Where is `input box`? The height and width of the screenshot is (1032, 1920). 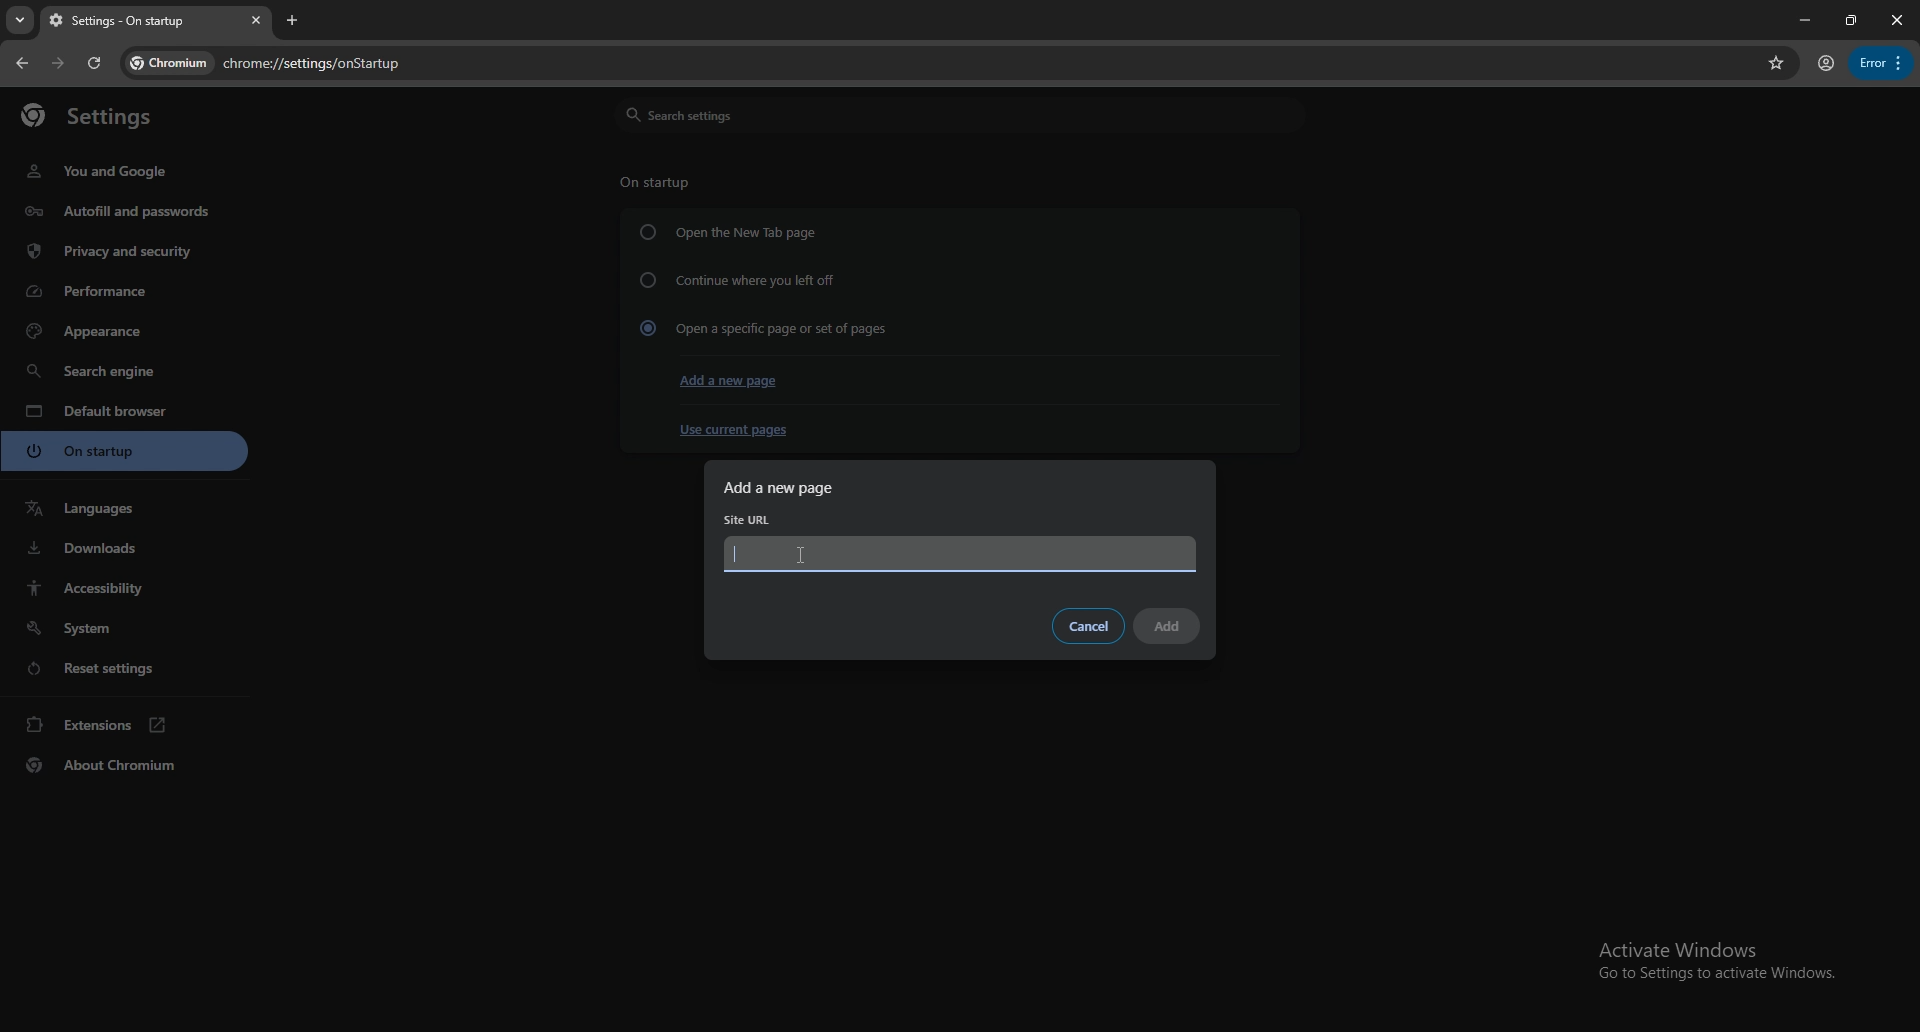 input box is located at coordinates (961, 556).